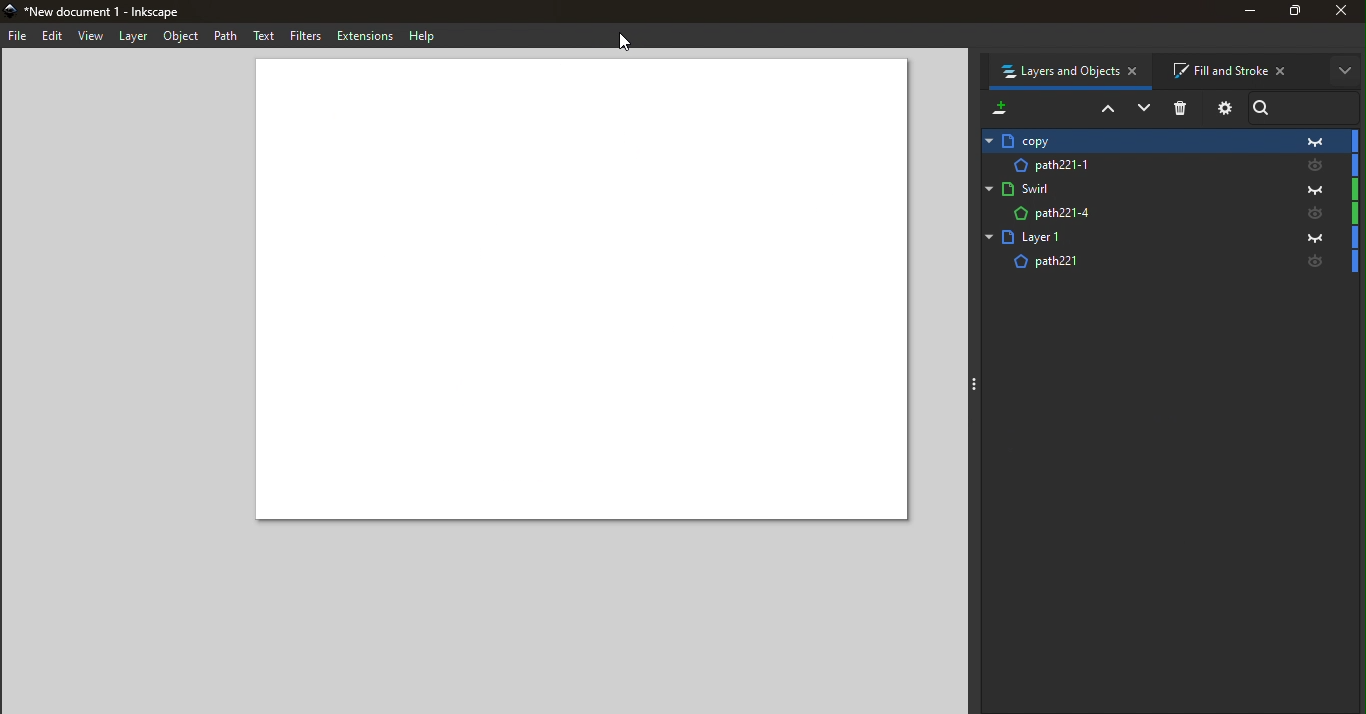  What do you see at coordinates (1237, 71) in the screenshot?
I see `Fill and Stroke` at bounding box center [1237, 71].